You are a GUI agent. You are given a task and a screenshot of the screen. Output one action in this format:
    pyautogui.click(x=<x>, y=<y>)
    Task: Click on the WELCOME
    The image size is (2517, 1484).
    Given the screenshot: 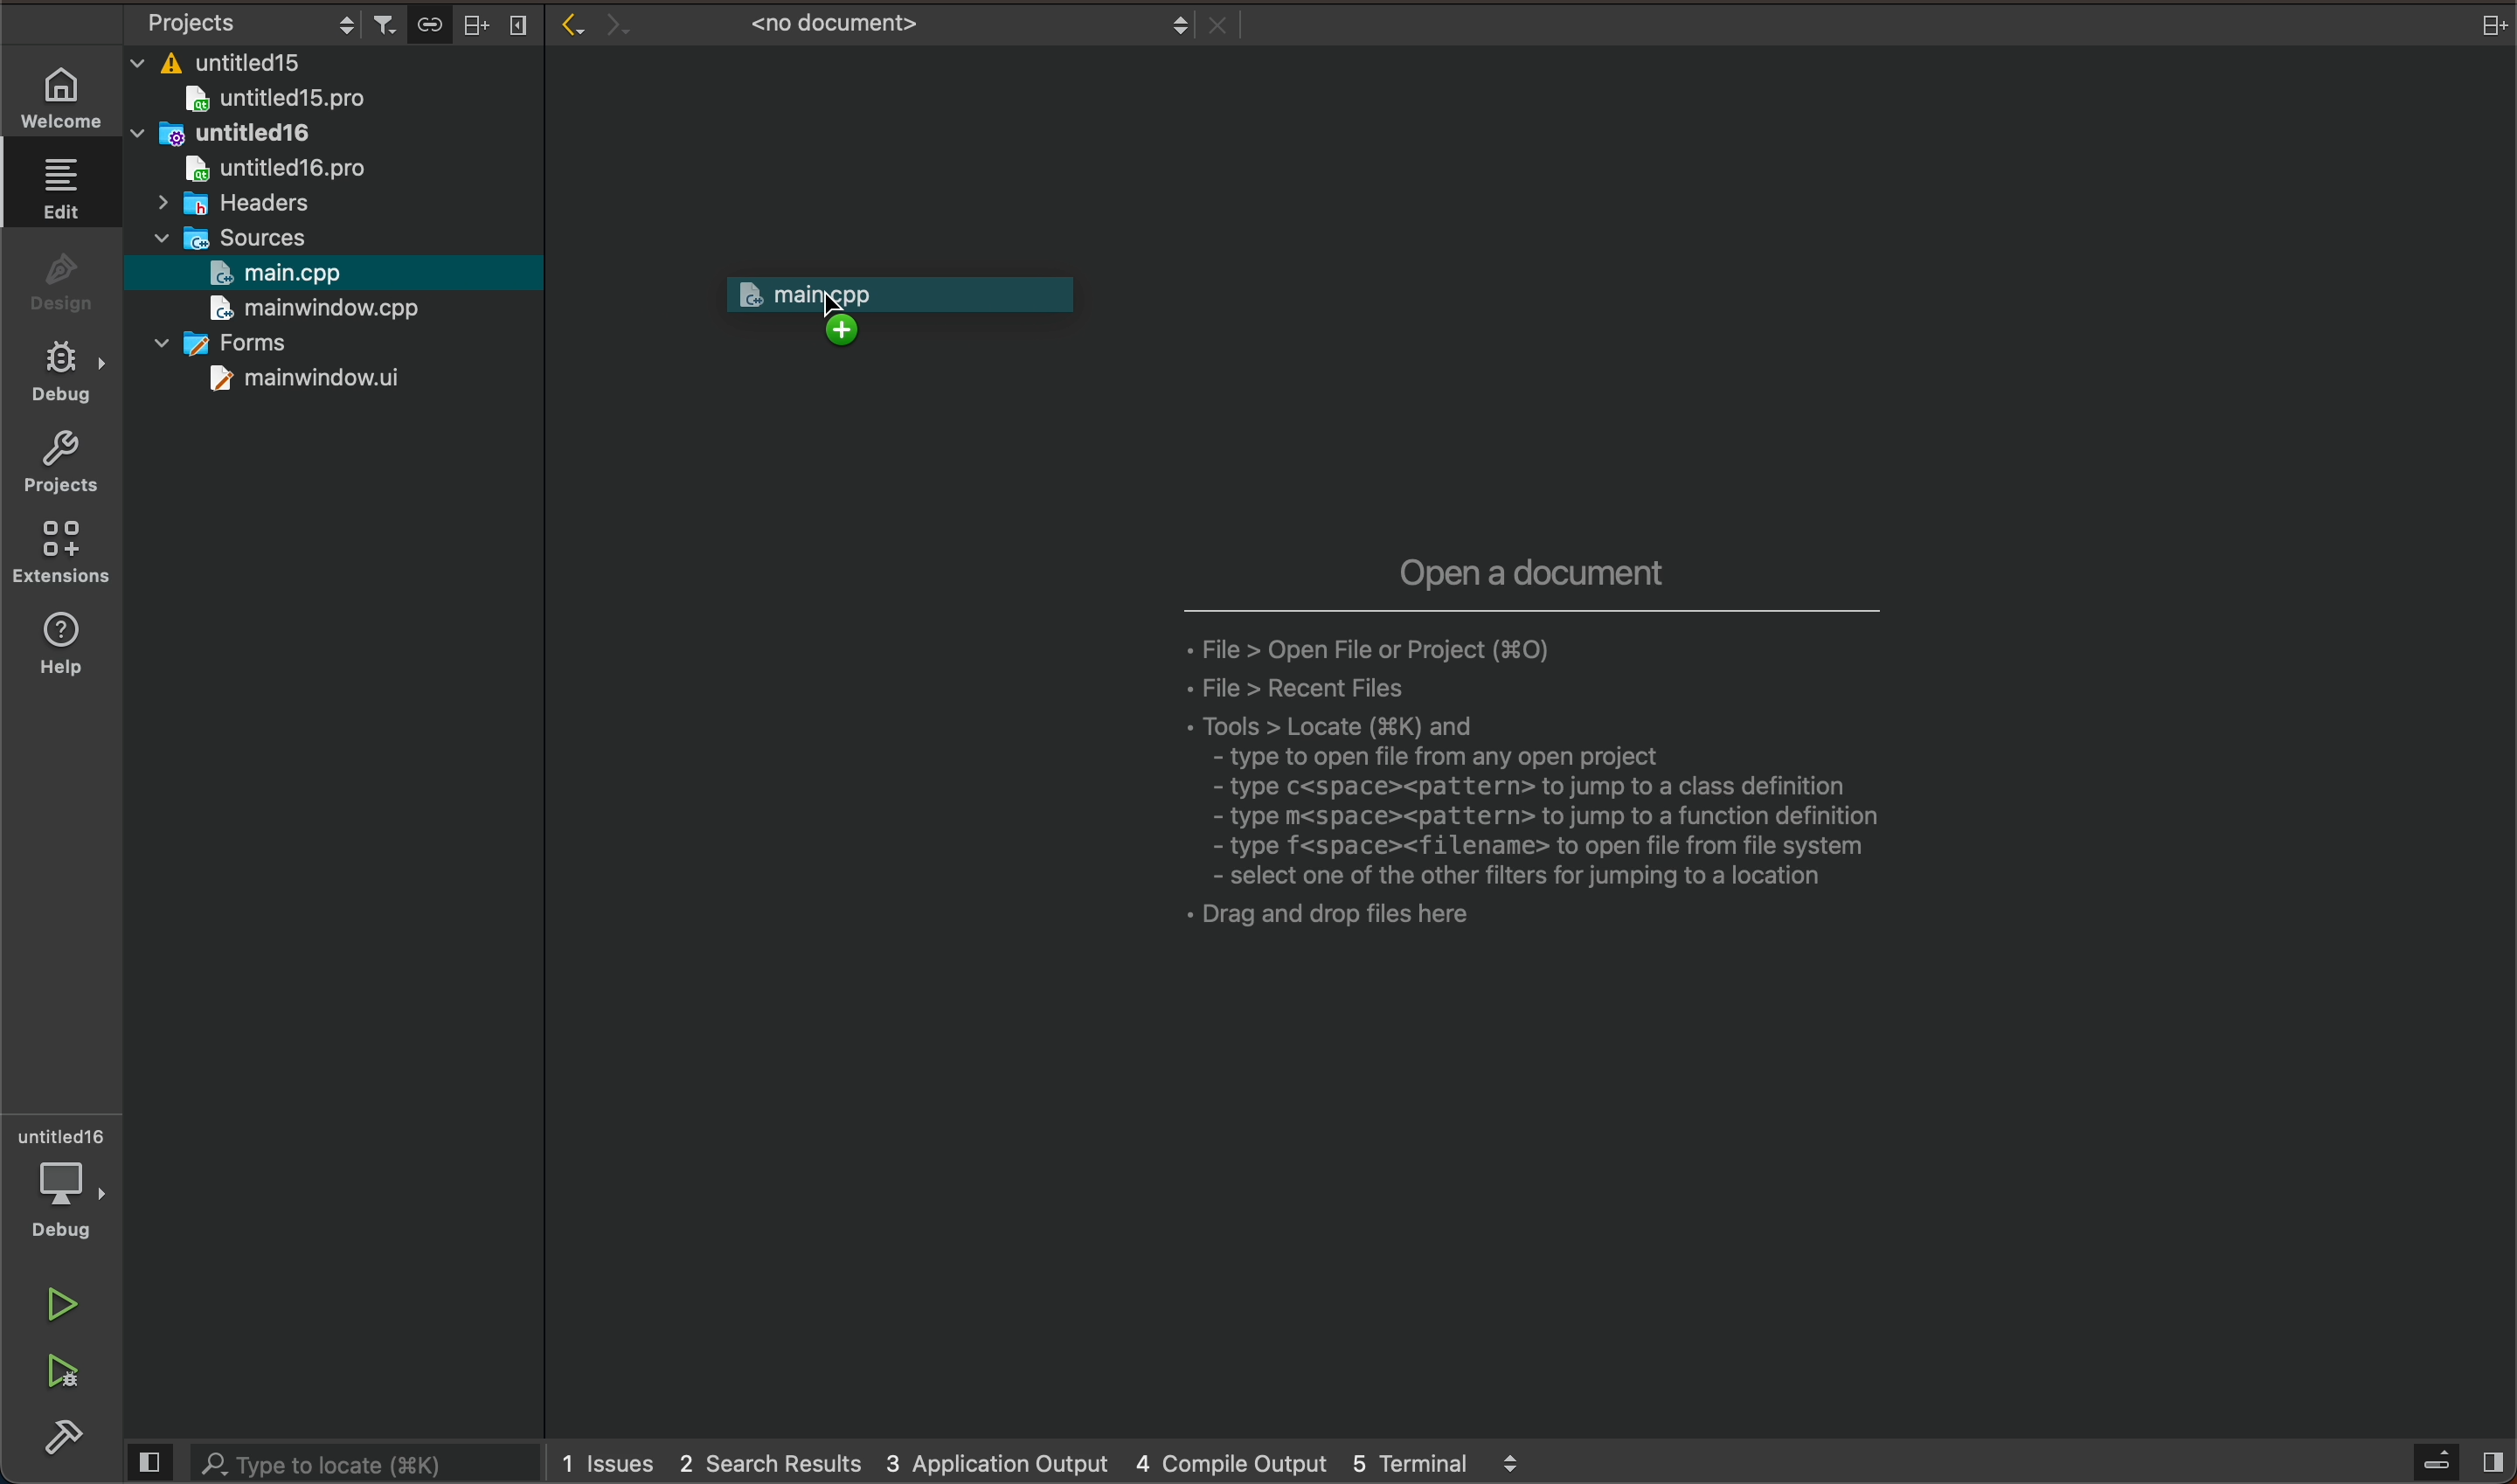 What is the action you would take?
    pyautogui.click(x=62, y=94)
    